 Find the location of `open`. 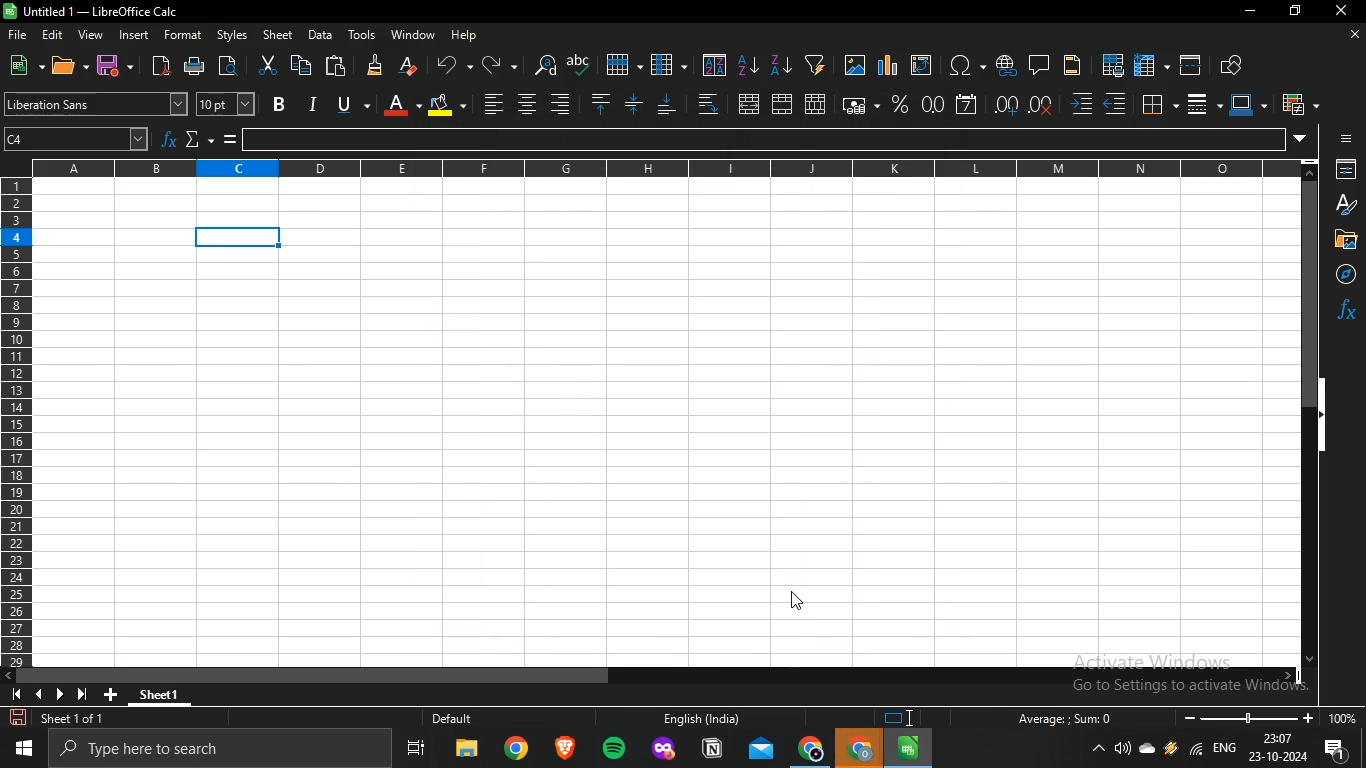

open is located at coordinates (65, 67).